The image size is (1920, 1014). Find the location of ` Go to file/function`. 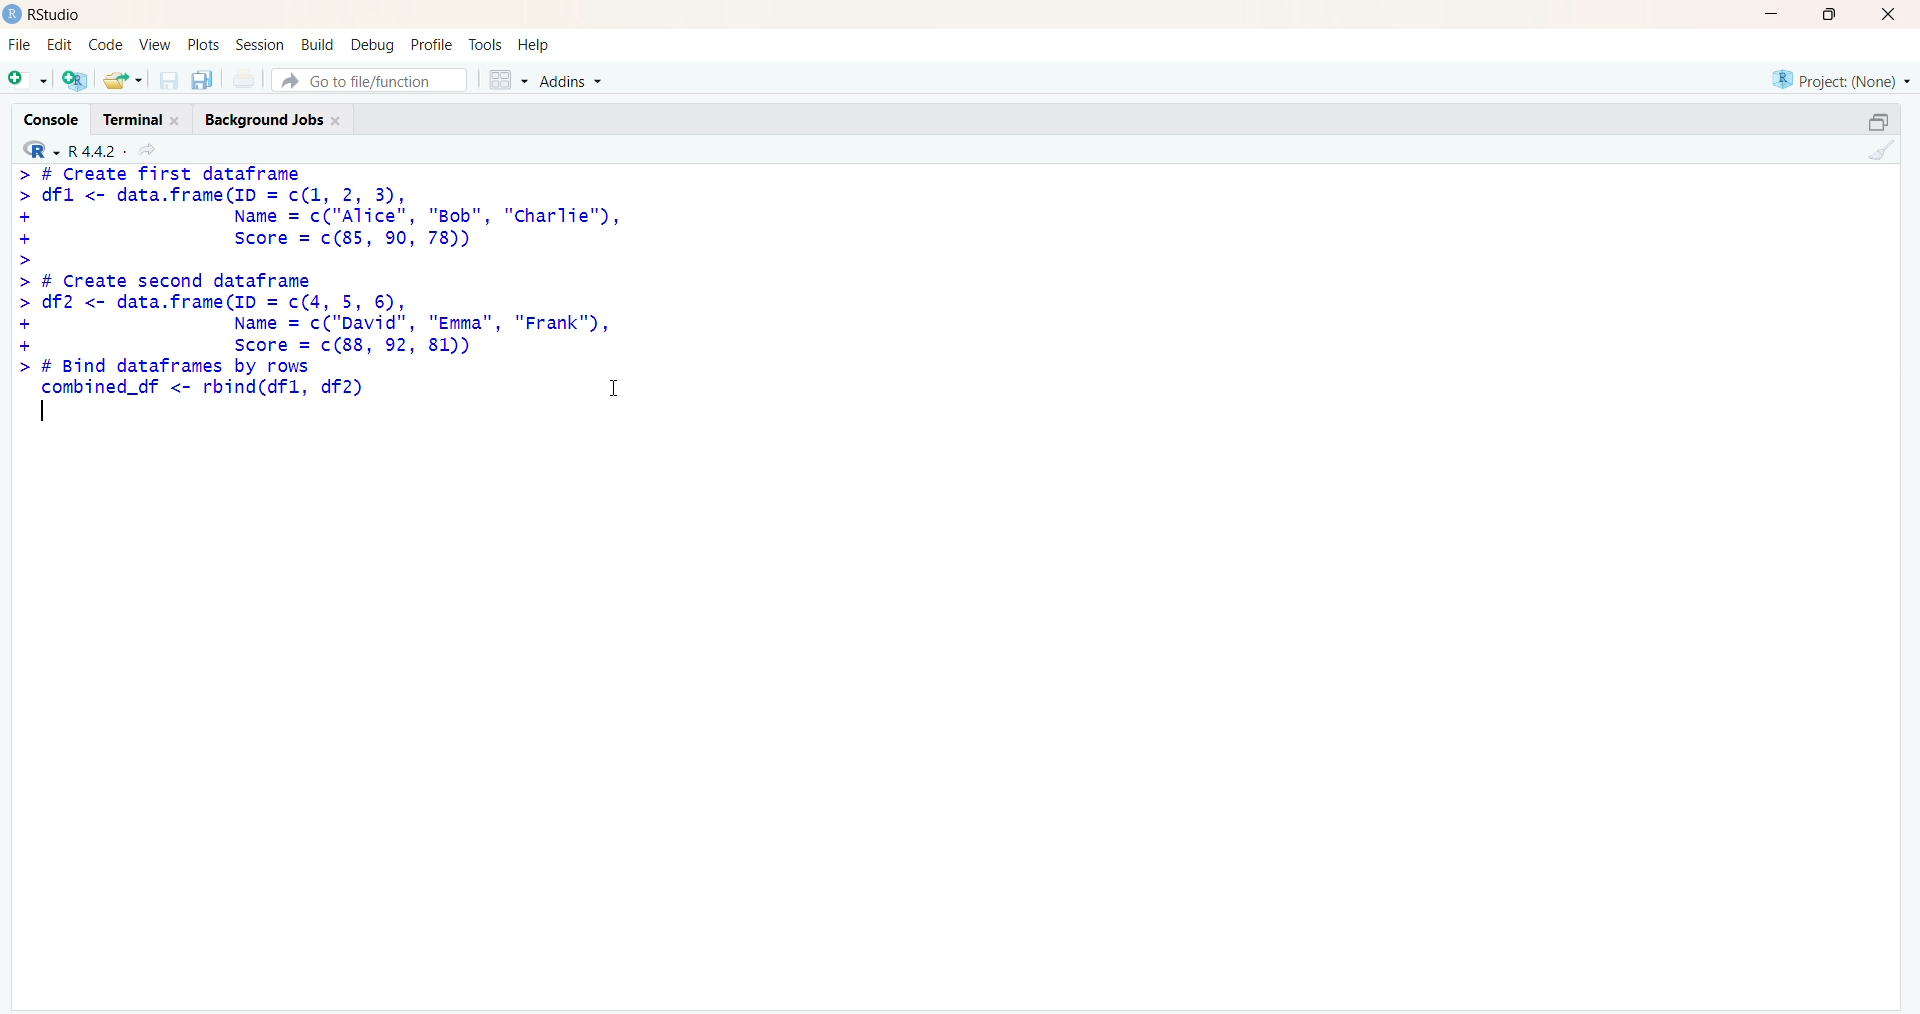

 Go to file/function is located at coordinates (370, 81).